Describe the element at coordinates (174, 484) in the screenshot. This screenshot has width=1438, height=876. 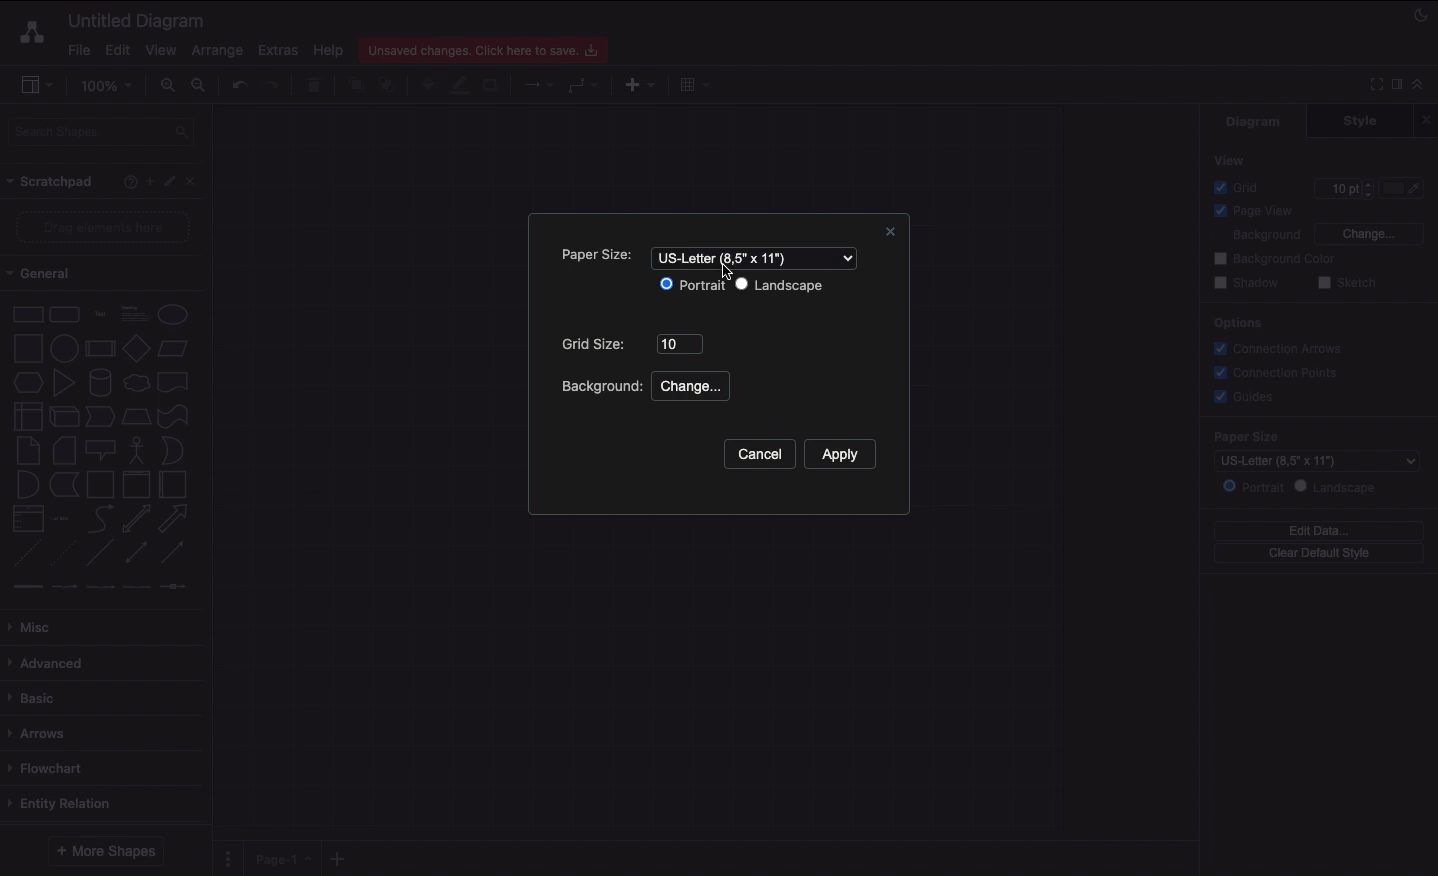
I see `Horizontal container` at that location.